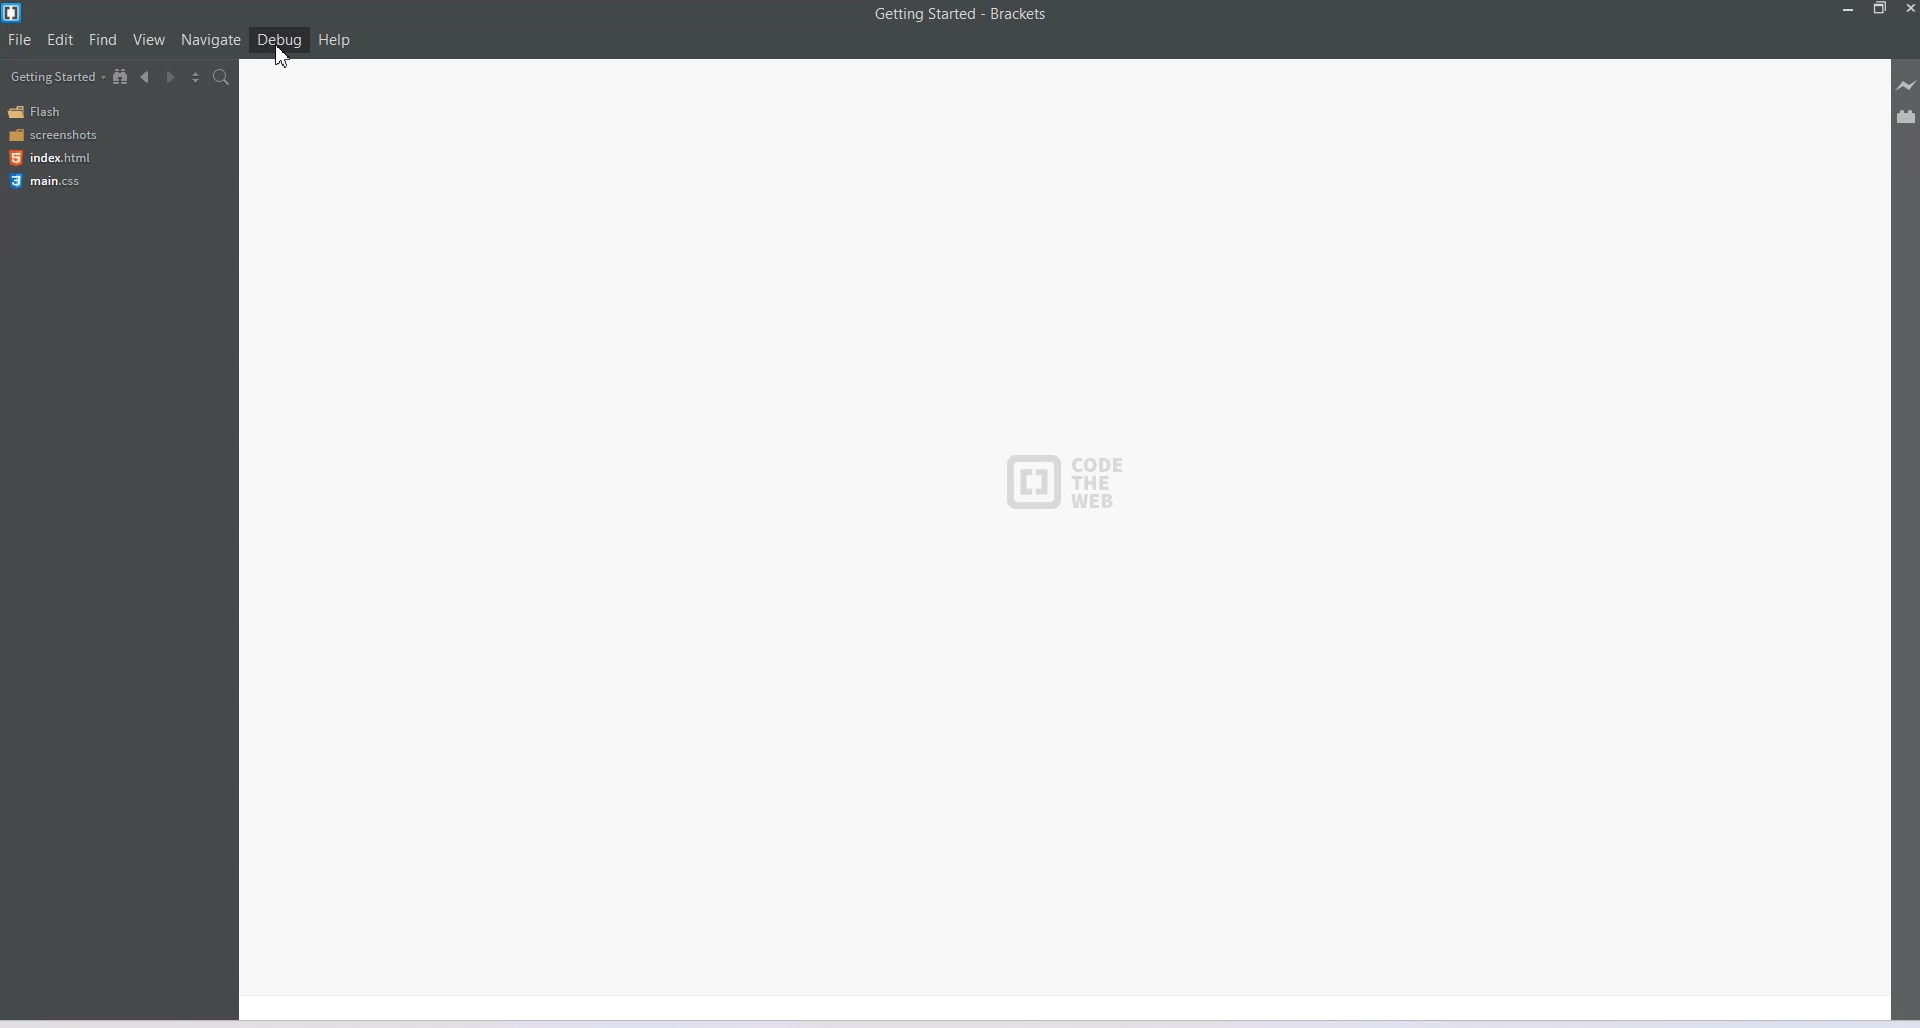  I want to click on Navigate Backward, so click(148, 76).